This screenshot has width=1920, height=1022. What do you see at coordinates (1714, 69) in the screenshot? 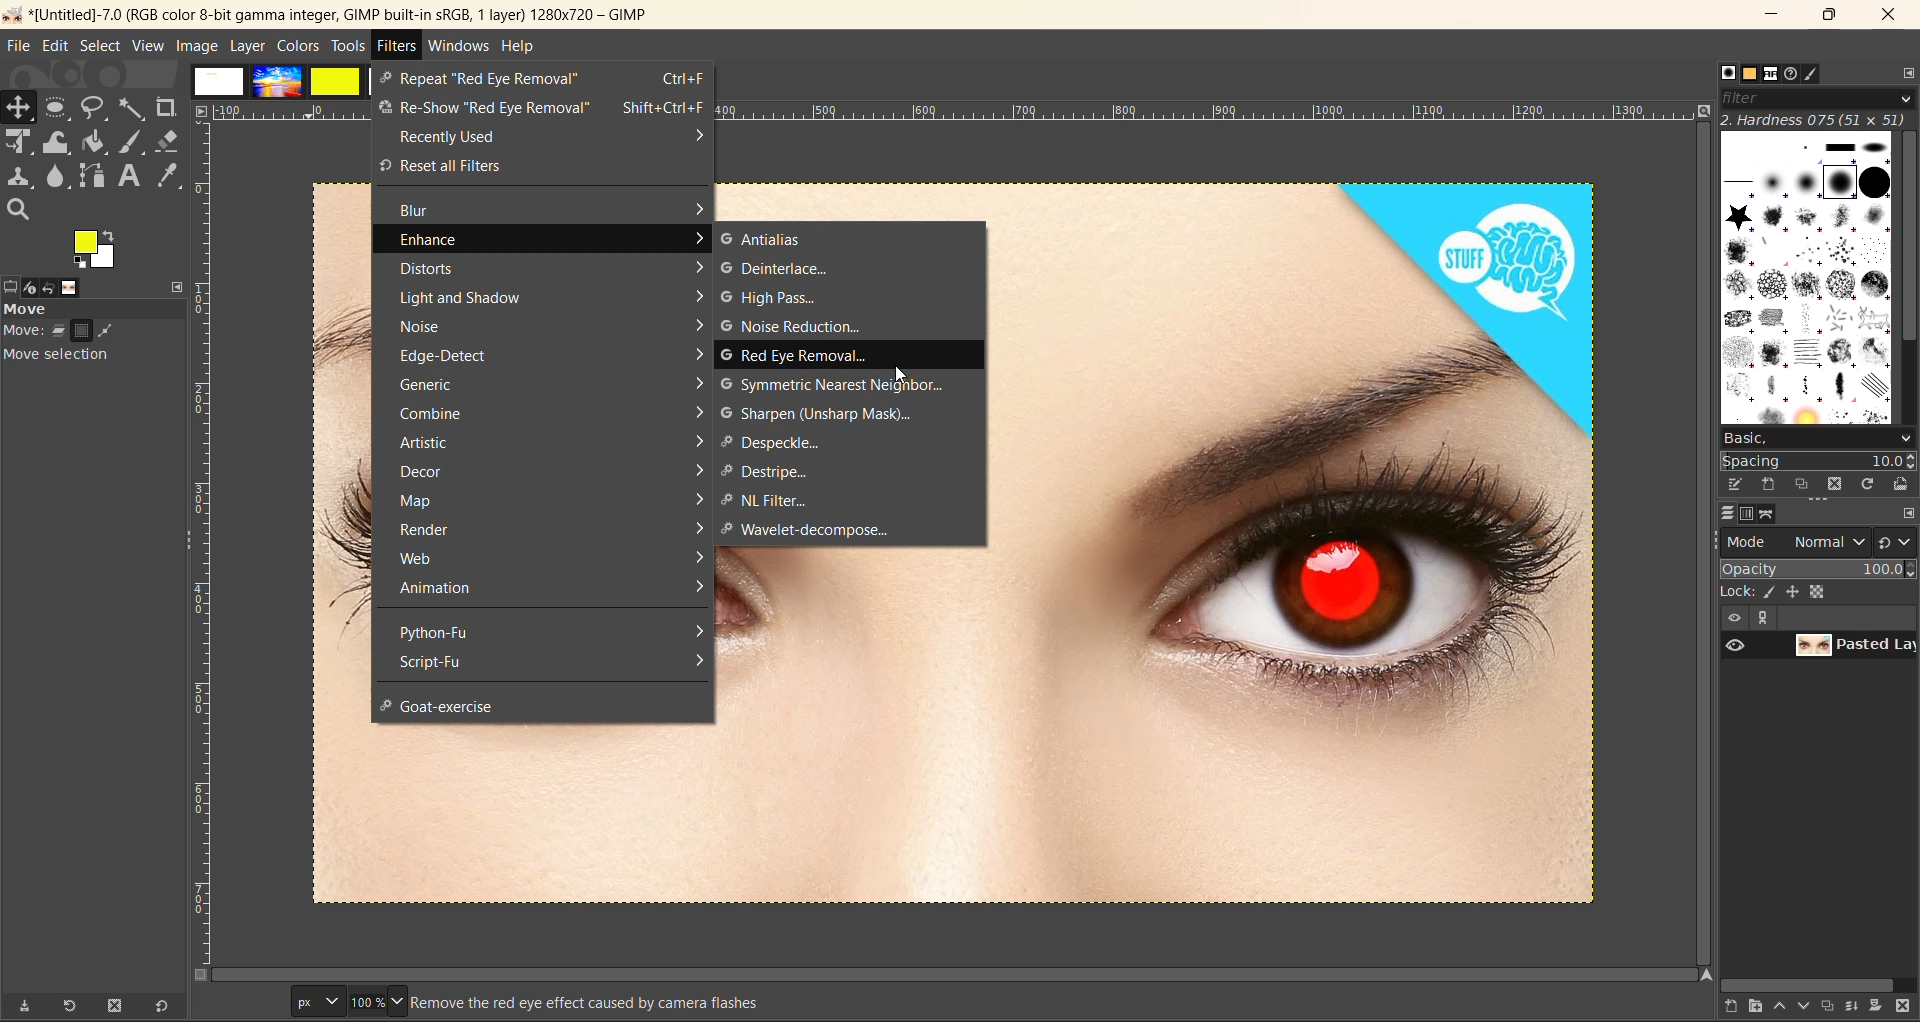
I see `` at bounding box center [1714, 69].